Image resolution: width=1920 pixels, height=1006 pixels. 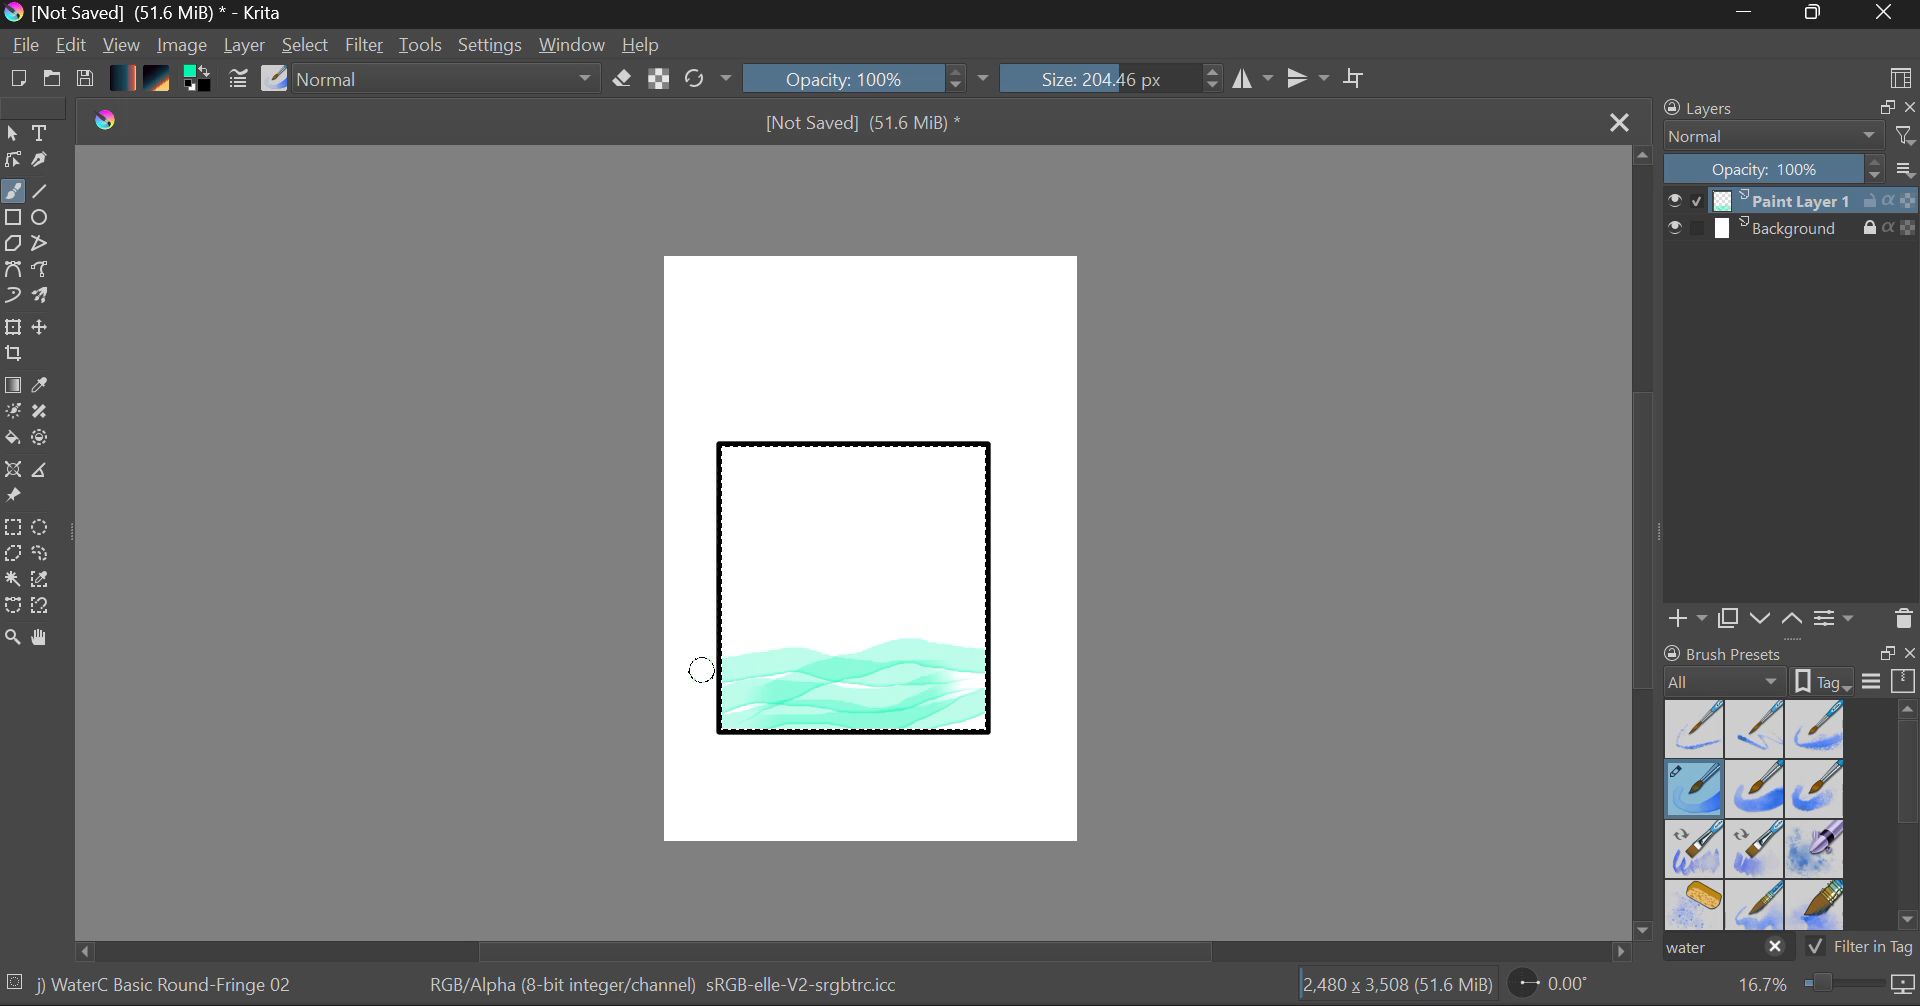 What do you see at coordinates (46, 580) in the screenshot?
I see `Similar Color Selector` at bounding box center [46, 580].